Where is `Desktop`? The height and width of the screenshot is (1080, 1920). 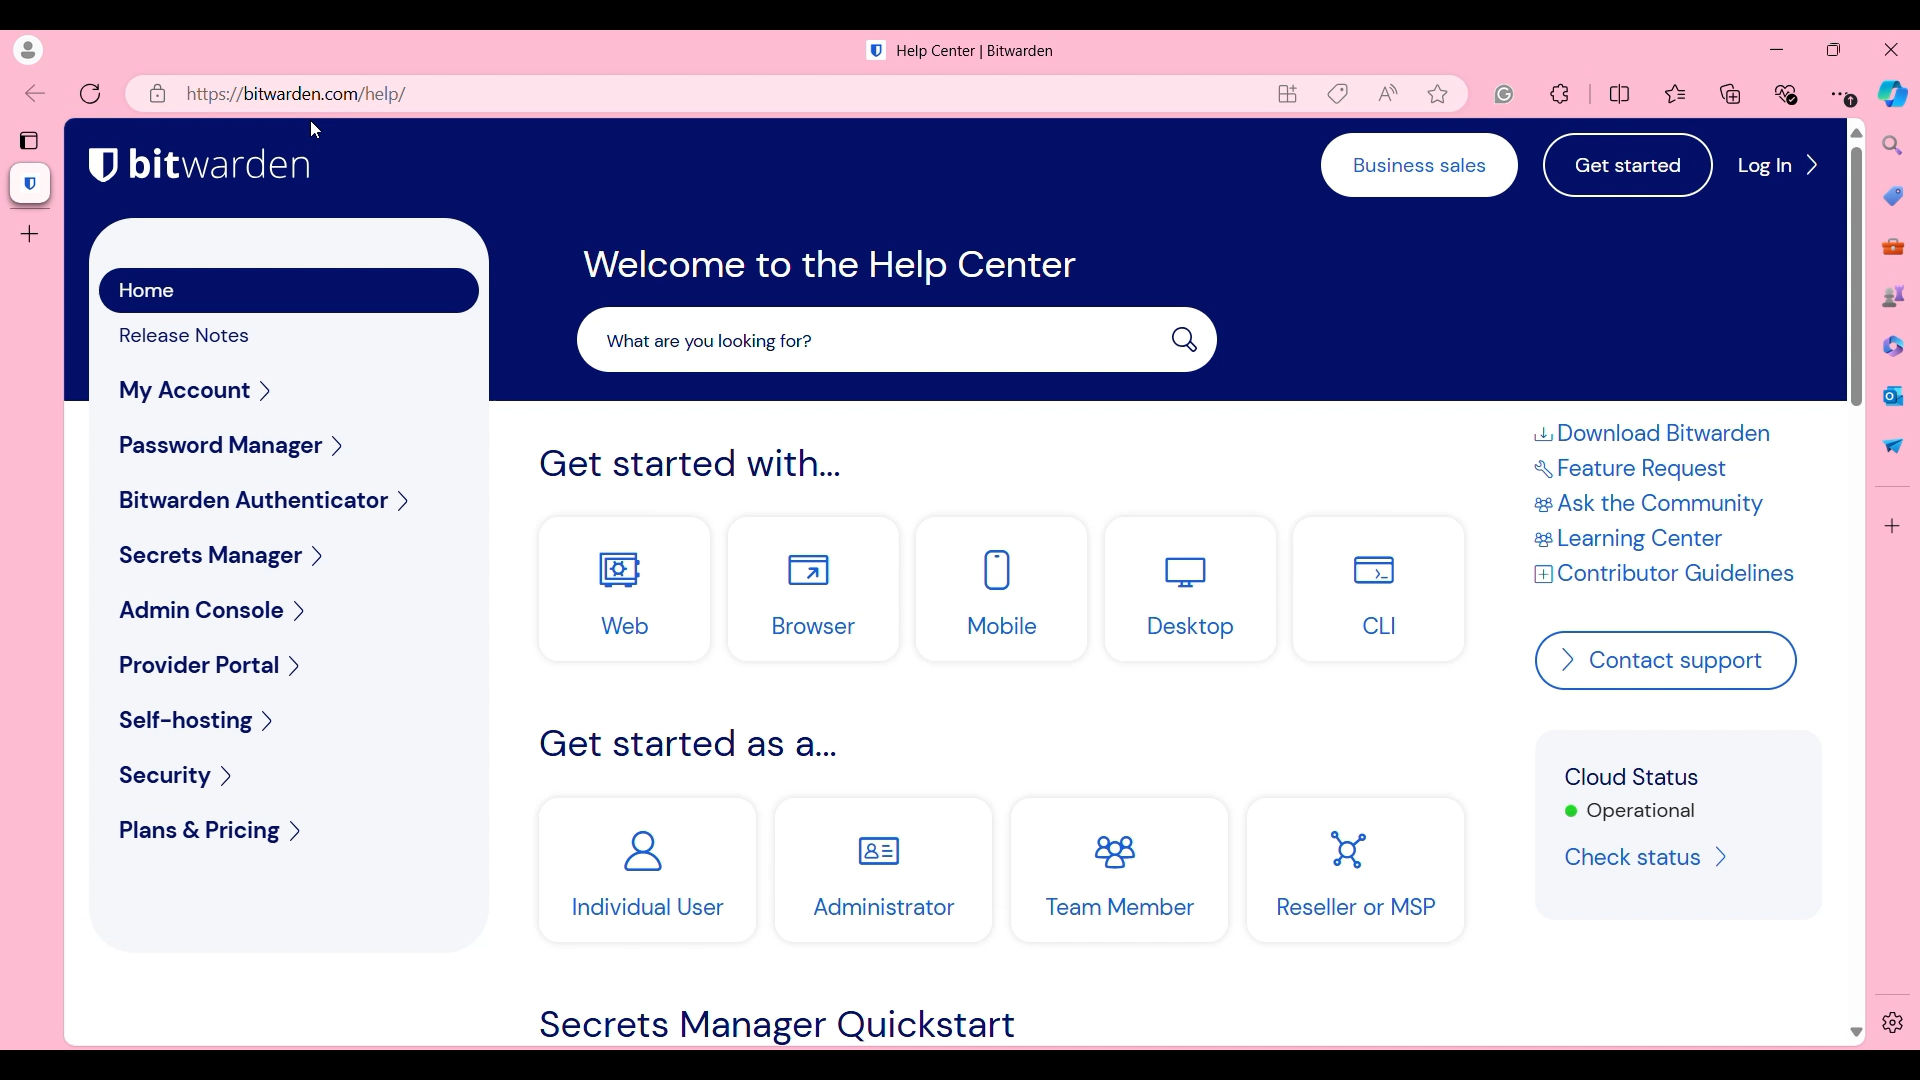
Desktop is located at coordinates (1192, 589).